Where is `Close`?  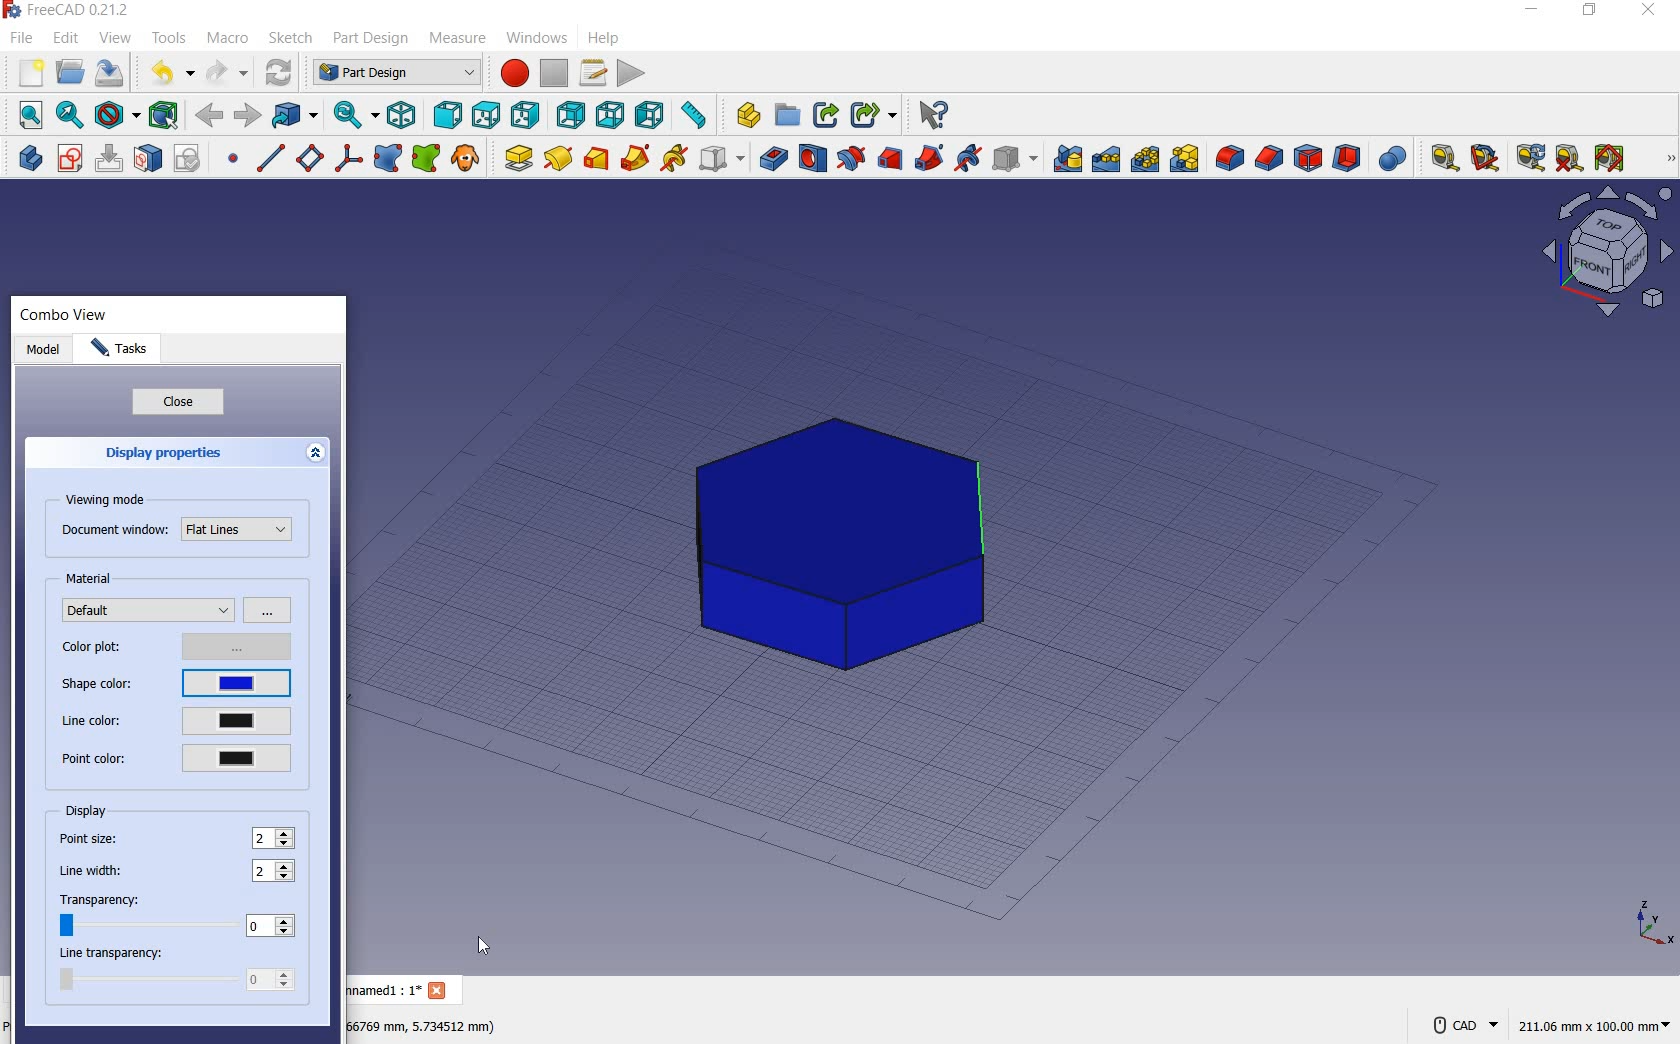 Close is located at coordinates (440, 992).